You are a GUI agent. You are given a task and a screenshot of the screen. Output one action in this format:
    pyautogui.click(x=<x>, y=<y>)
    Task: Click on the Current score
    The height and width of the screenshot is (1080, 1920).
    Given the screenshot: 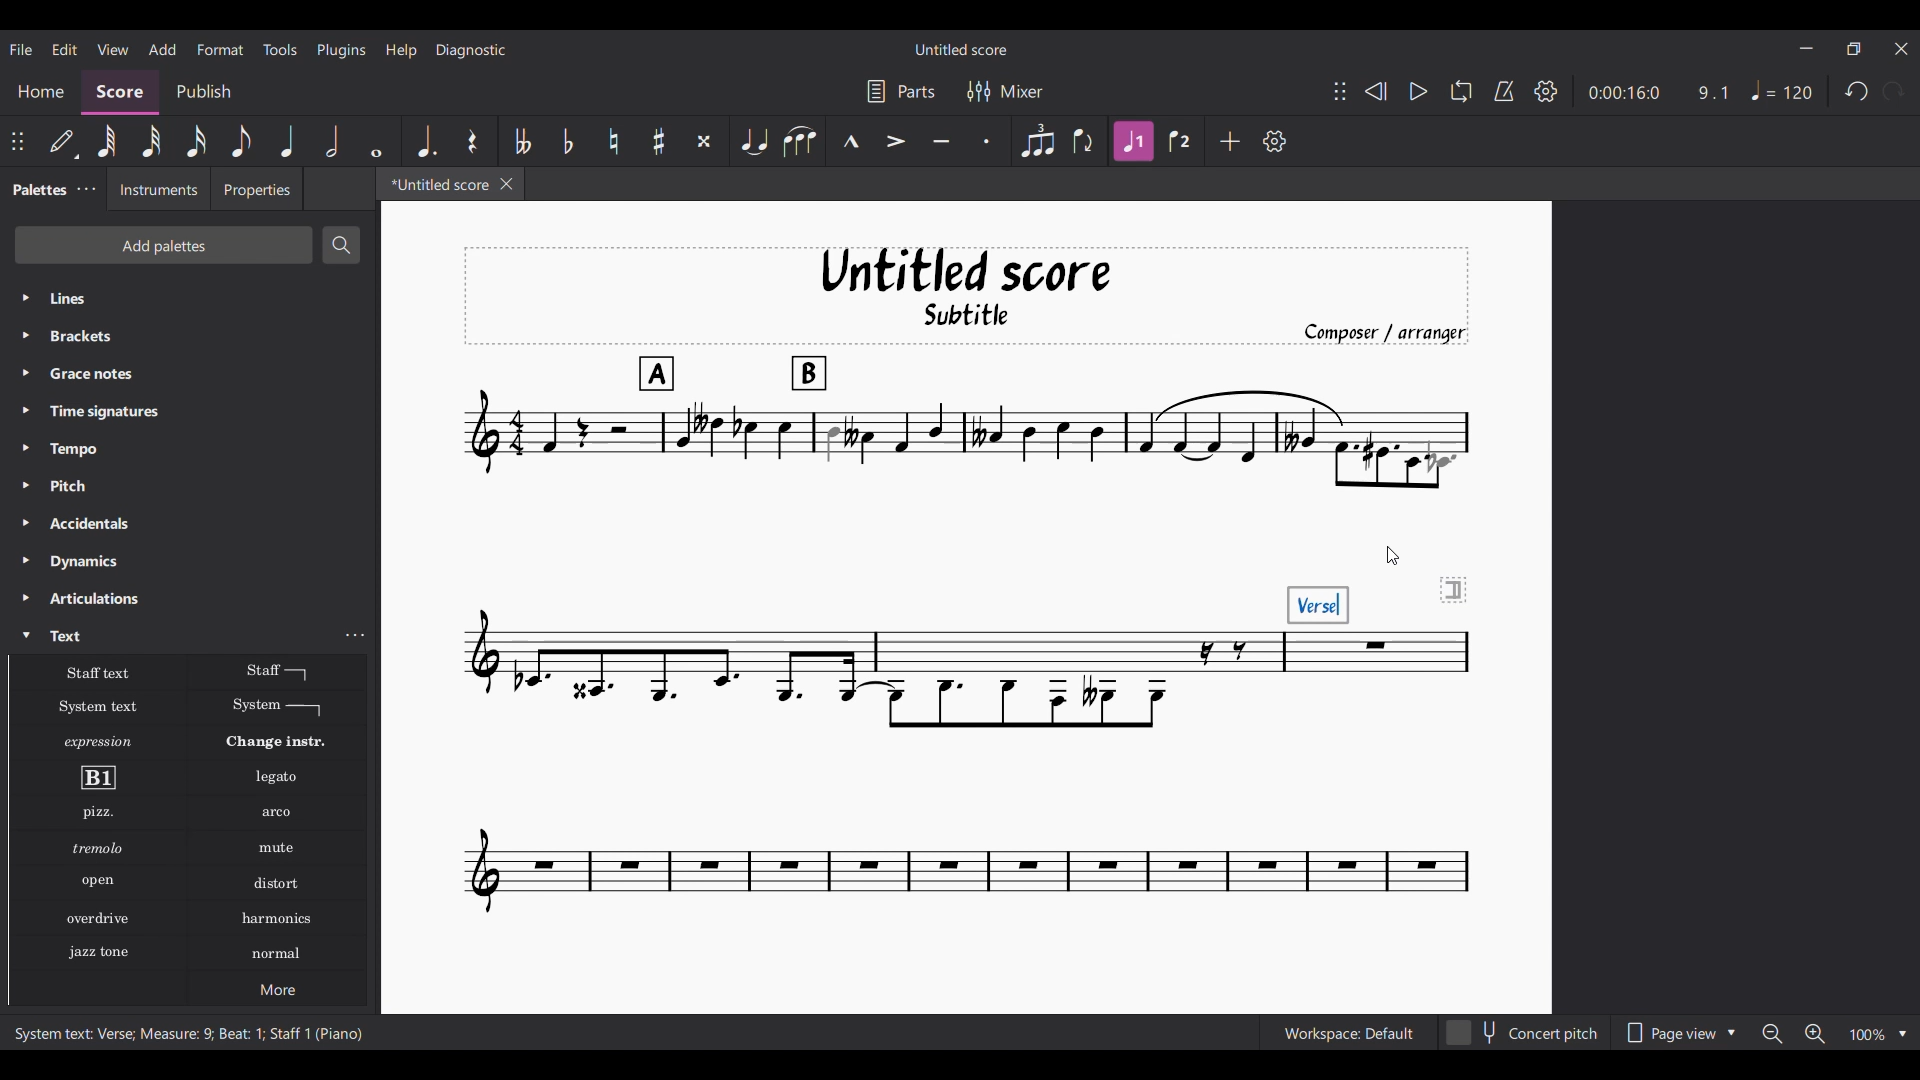 What is the action you would take?
    pyautogui.click(x=858, y=582)
    